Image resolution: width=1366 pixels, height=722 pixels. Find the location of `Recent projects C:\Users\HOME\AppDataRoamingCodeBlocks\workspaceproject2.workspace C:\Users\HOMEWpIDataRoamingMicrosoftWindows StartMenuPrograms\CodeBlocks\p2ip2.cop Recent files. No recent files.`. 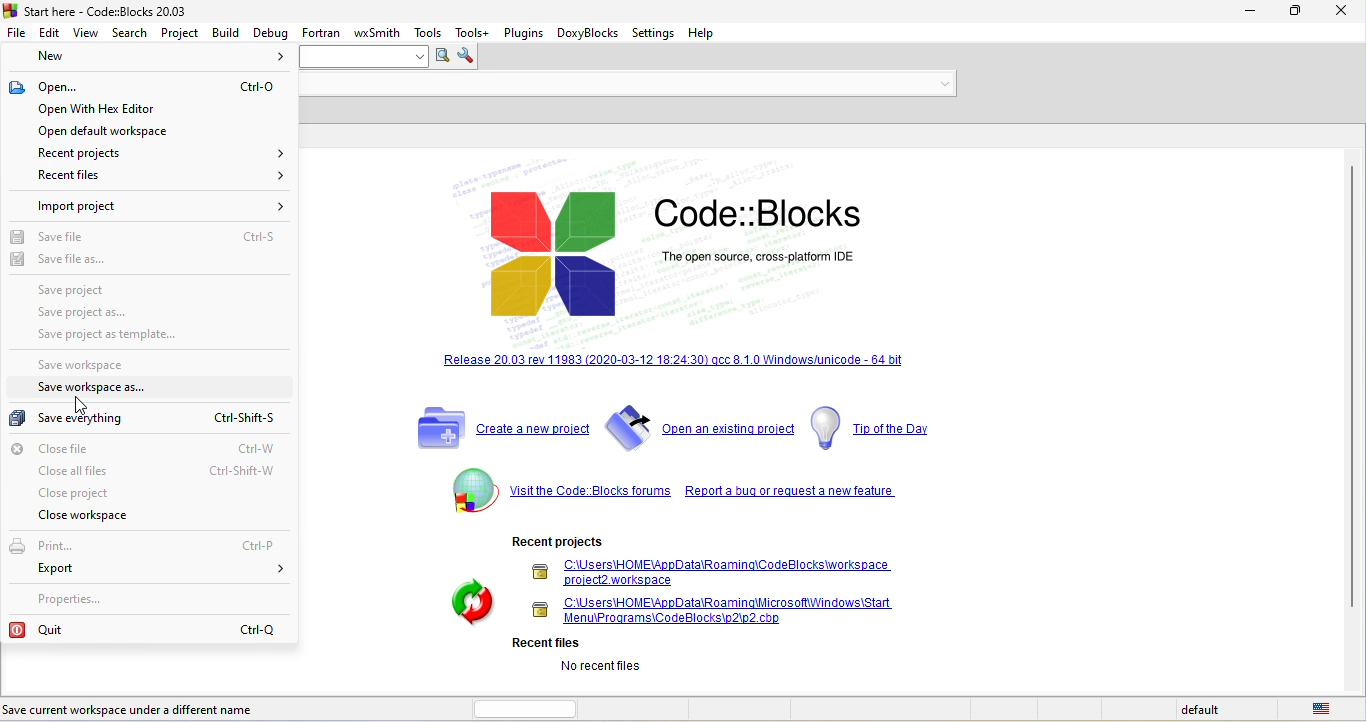

Recent projects C:\Users\HOME\AppDataRoamingCodeBlocks\workspaceproject2.workspace C:\Users\HOMEWpIDataRoamingMicrosoftWindows StartMenuPrograms\CodeBlocks\p2ip2.cop Recent files. No recent files. is located at coordinates (675, 607).